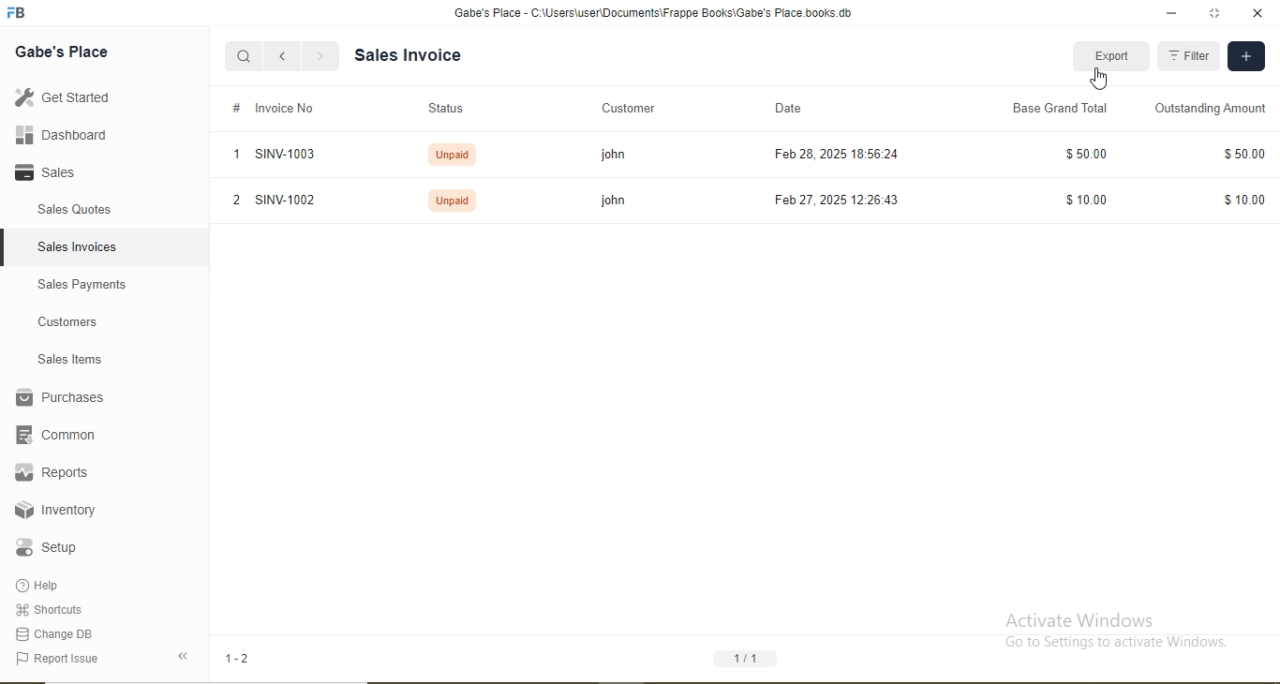 Image resolution: width=1280 pixels, height=684 pixels. Describe the element at coordinates (838, 153) in the screenshot. I see `Feb 28, 2025 185624` at that location.